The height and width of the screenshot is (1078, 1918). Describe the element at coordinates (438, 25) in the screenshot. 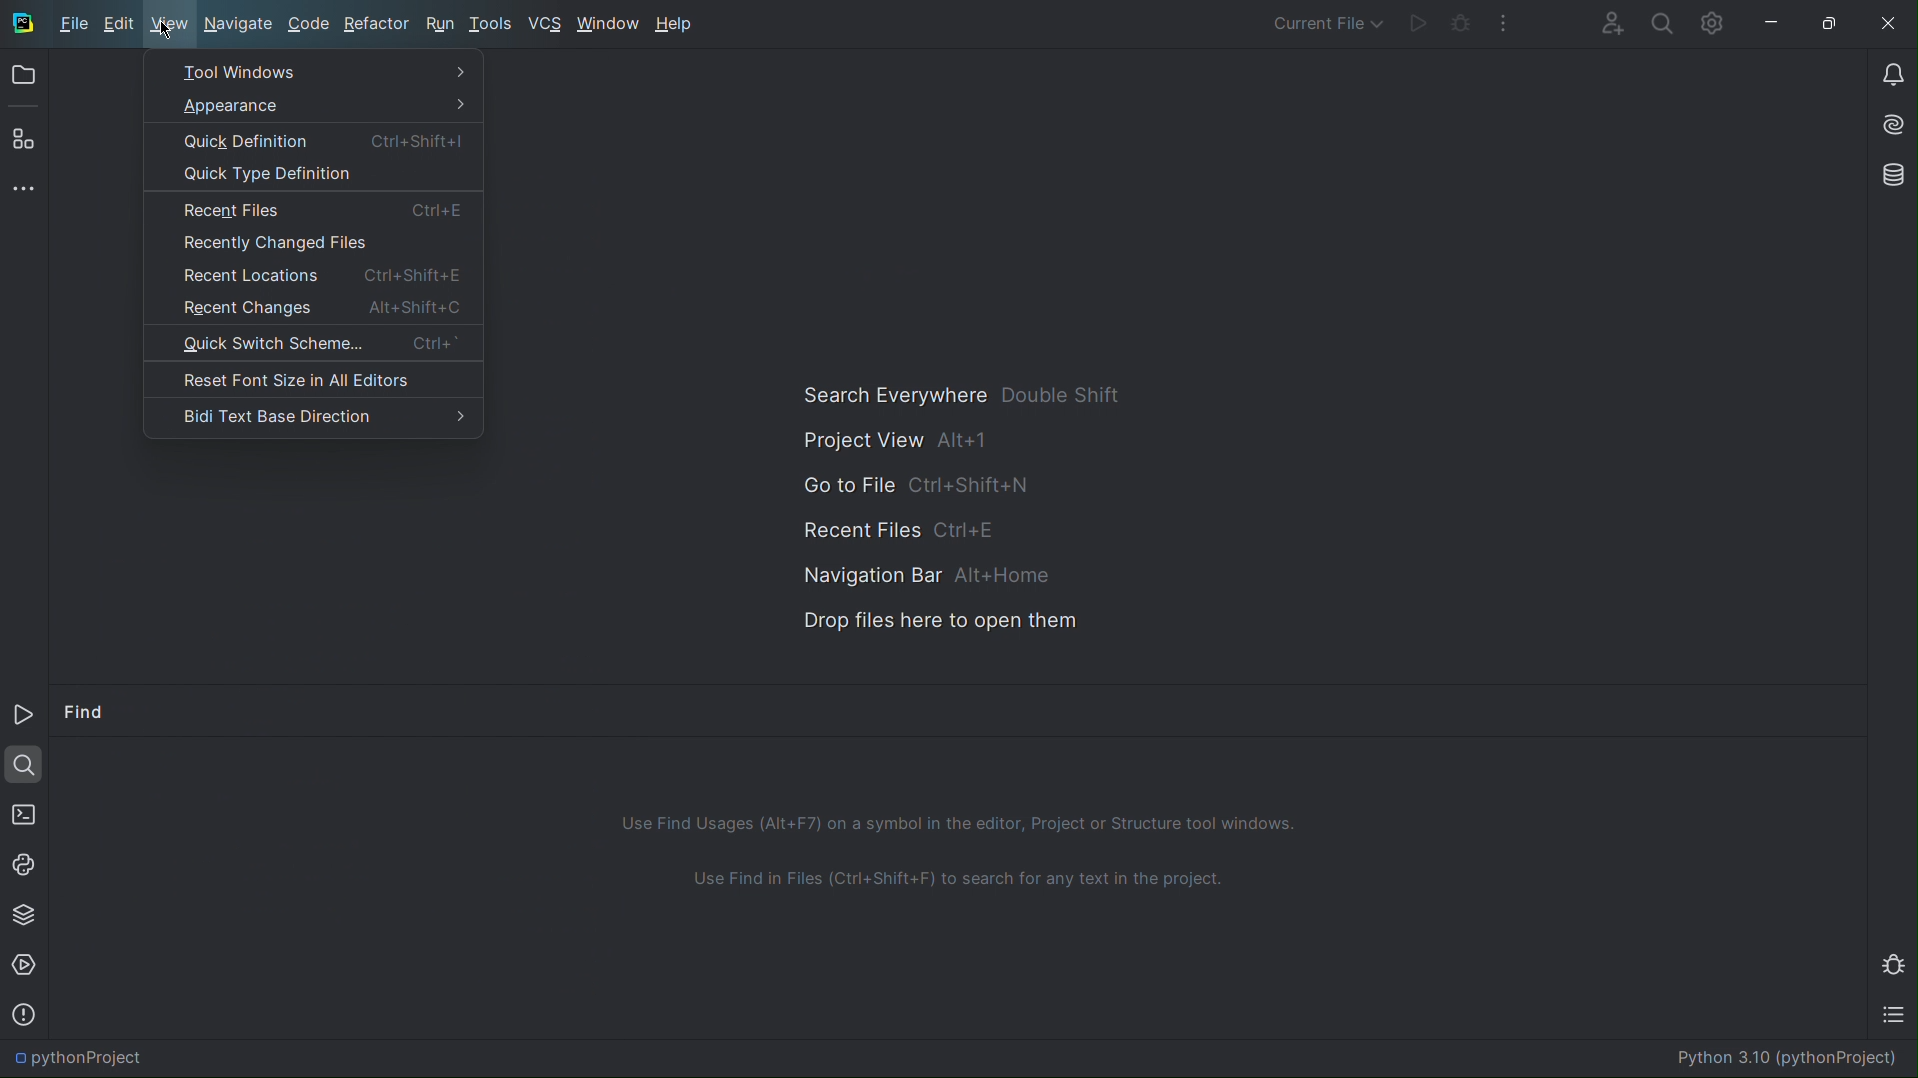

I see `Run` at that location.